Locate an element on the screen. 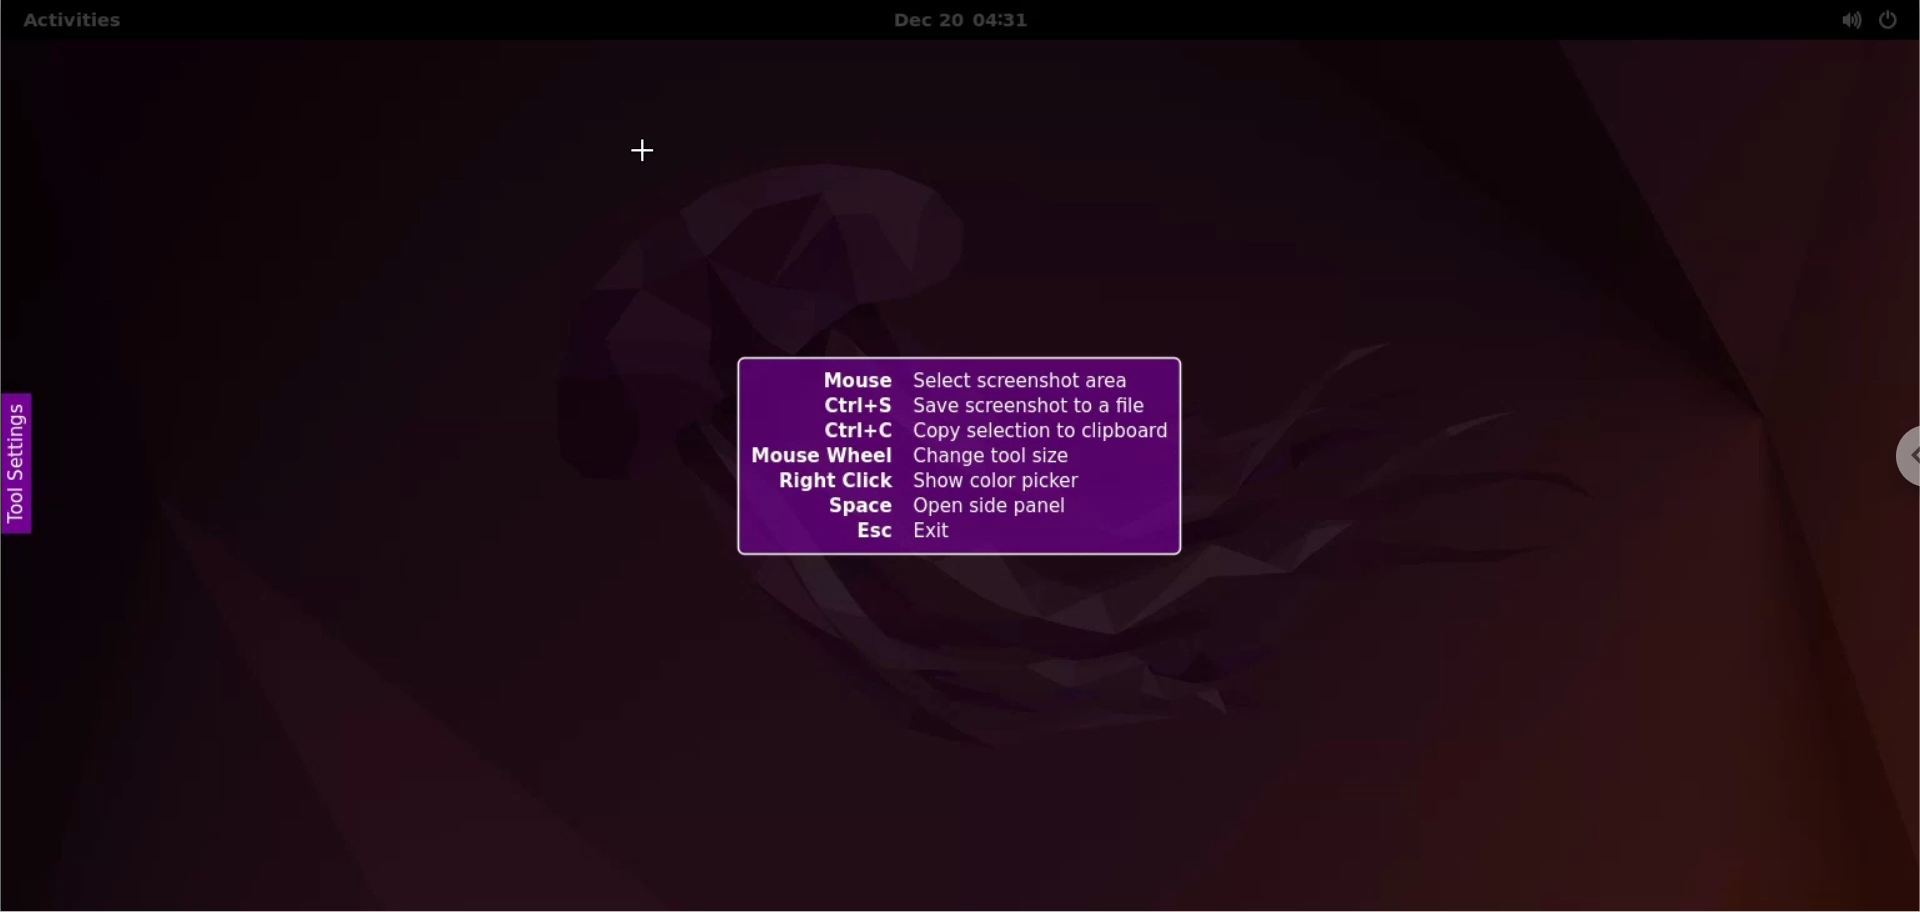  sound setting options is located at coordinates (1844, 20).